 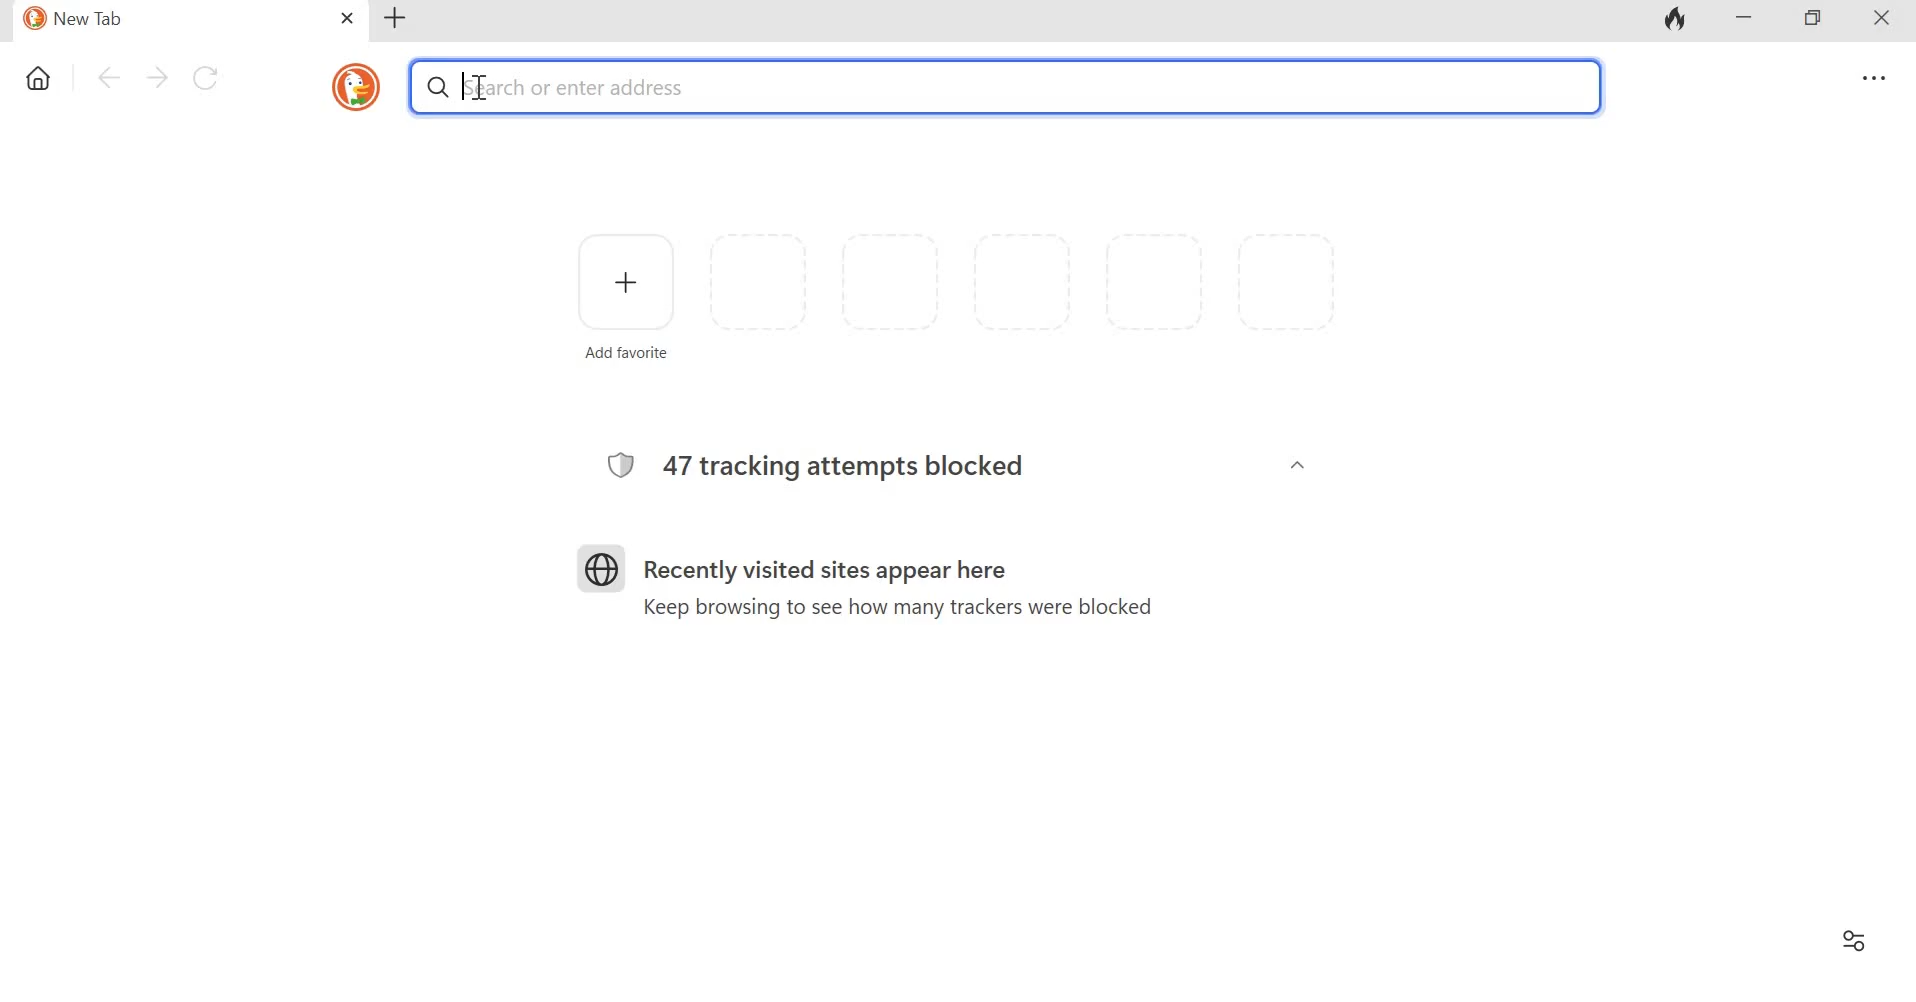 What do you see at coordinates (465, 84) in the screenshot?
I see `cursor` at bounding box center [465, 84].